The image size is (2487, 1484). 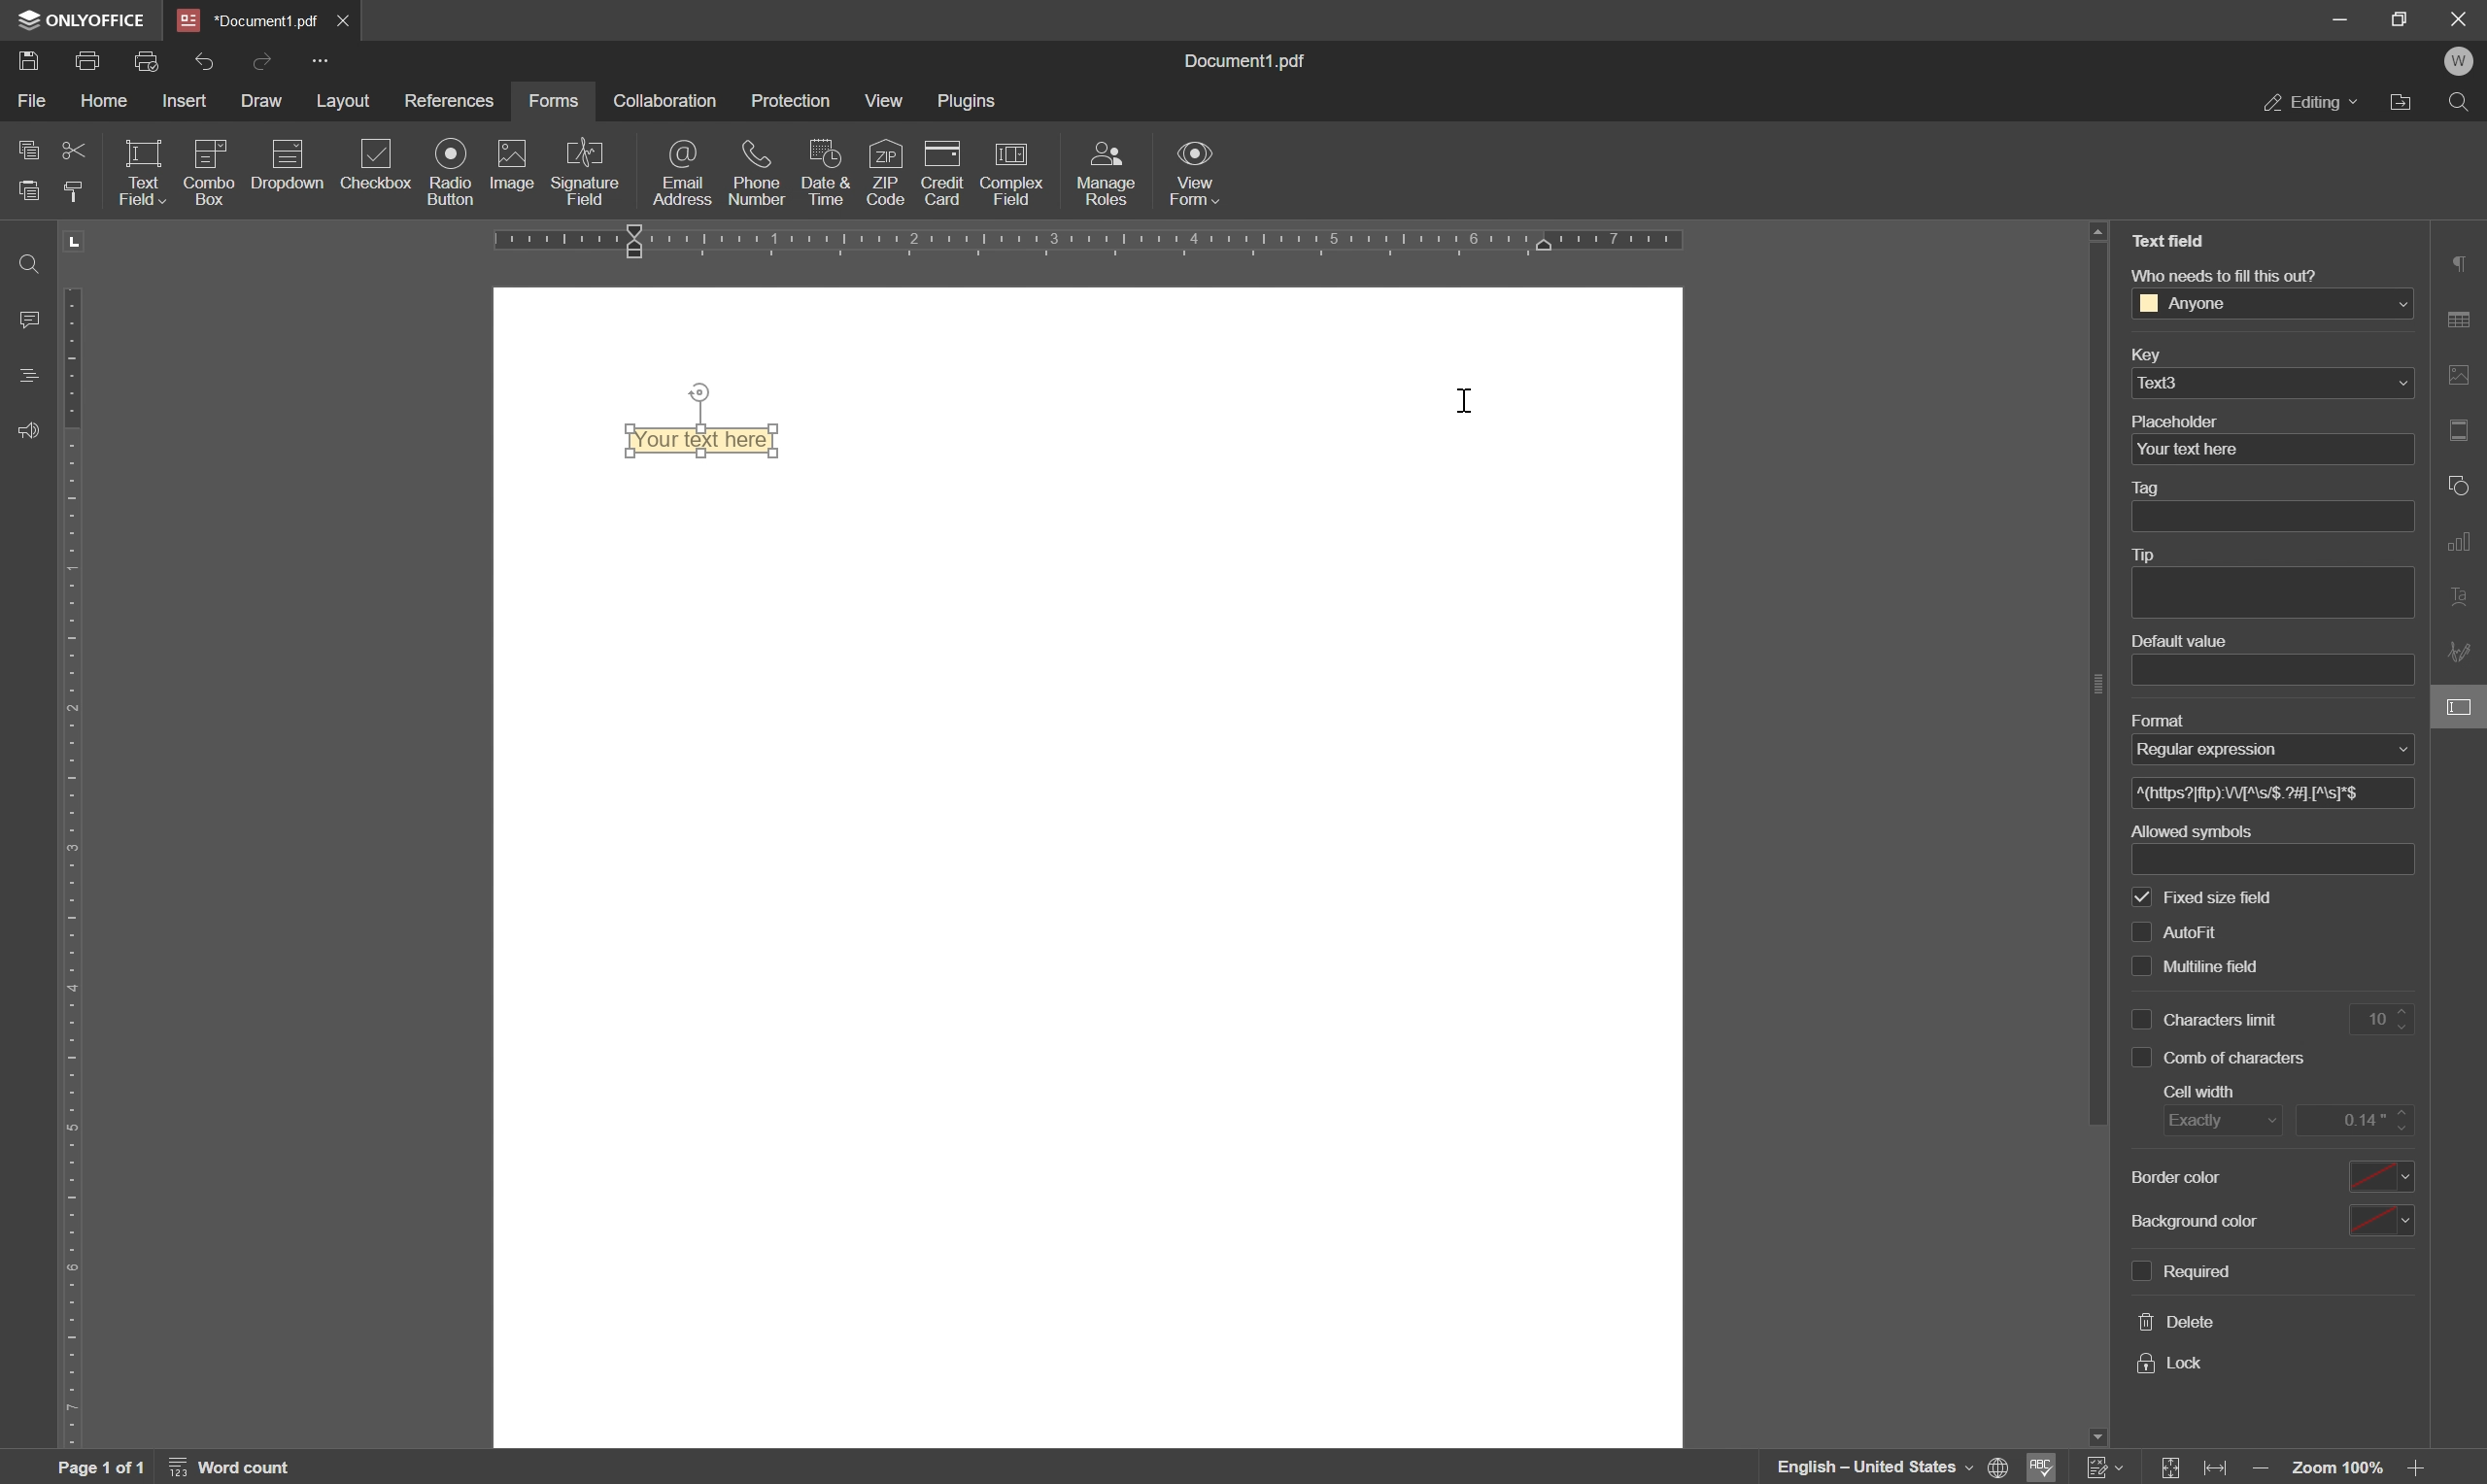 What do you see at coordinates (1466, 399) in the screenshot?
I see `cursor` at bounding box center [1466, 399].